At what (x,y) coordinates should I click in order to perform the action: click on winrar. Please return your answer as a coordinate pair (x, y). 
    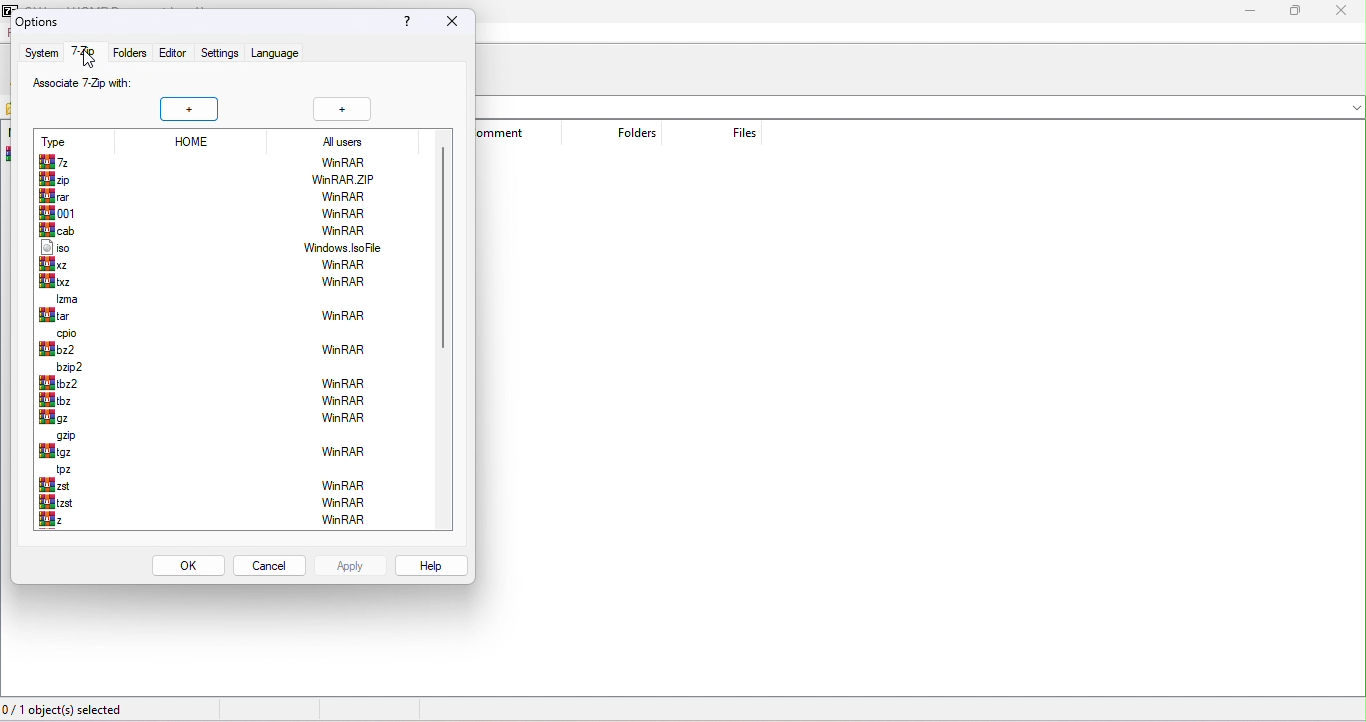
    Looking at the image, I should click on (351, 503).